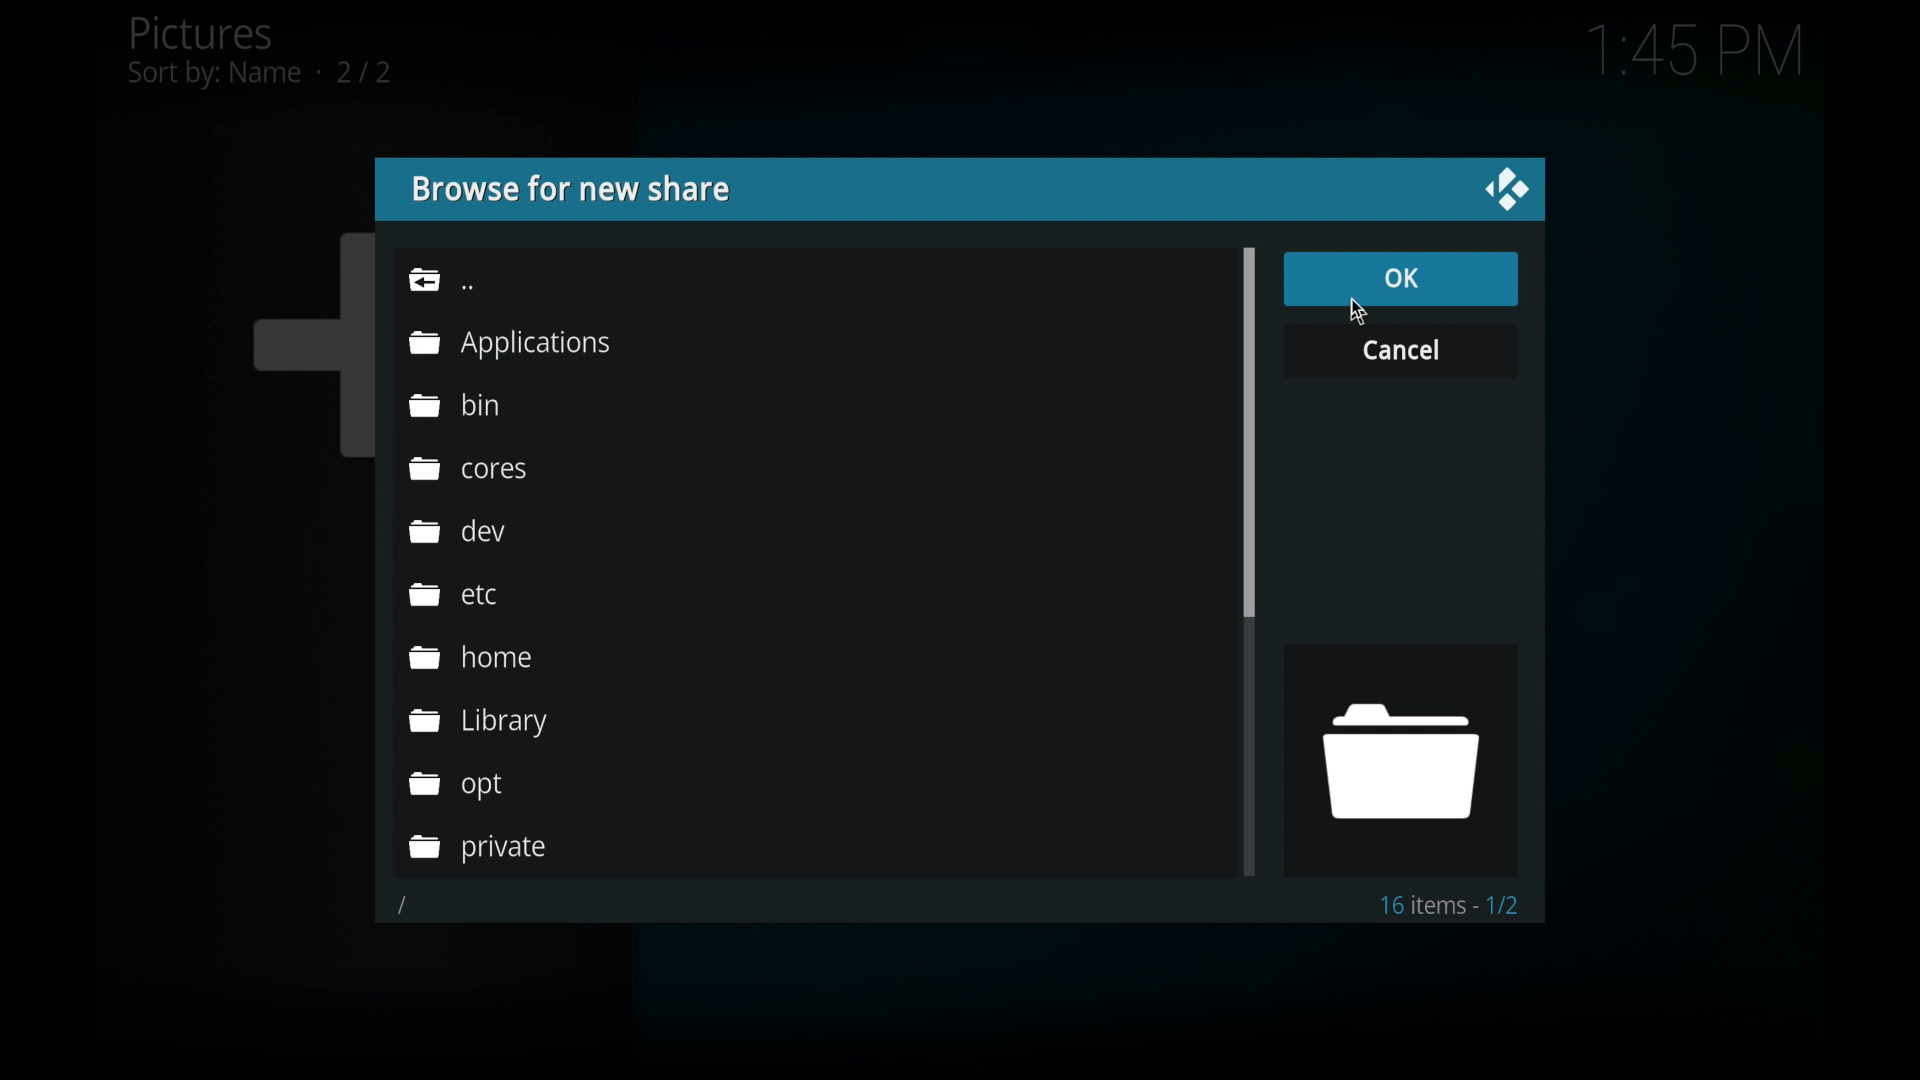 The height and width of the screenshot is (1080, 1920). Describe the element at coordinates (452, 593) in the screenshot. I see `etc` at that location.